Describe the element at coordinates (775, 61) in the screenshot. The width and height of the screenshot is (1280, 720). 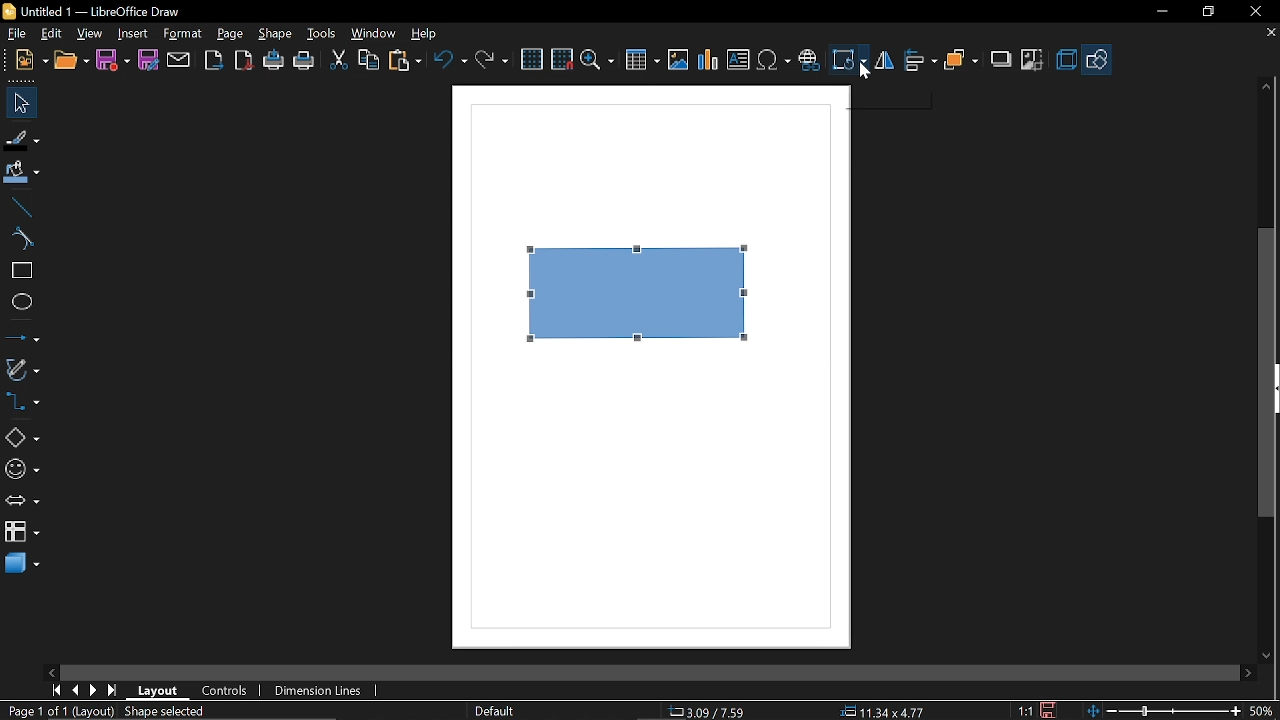
I see `Insert symbols` at that location.